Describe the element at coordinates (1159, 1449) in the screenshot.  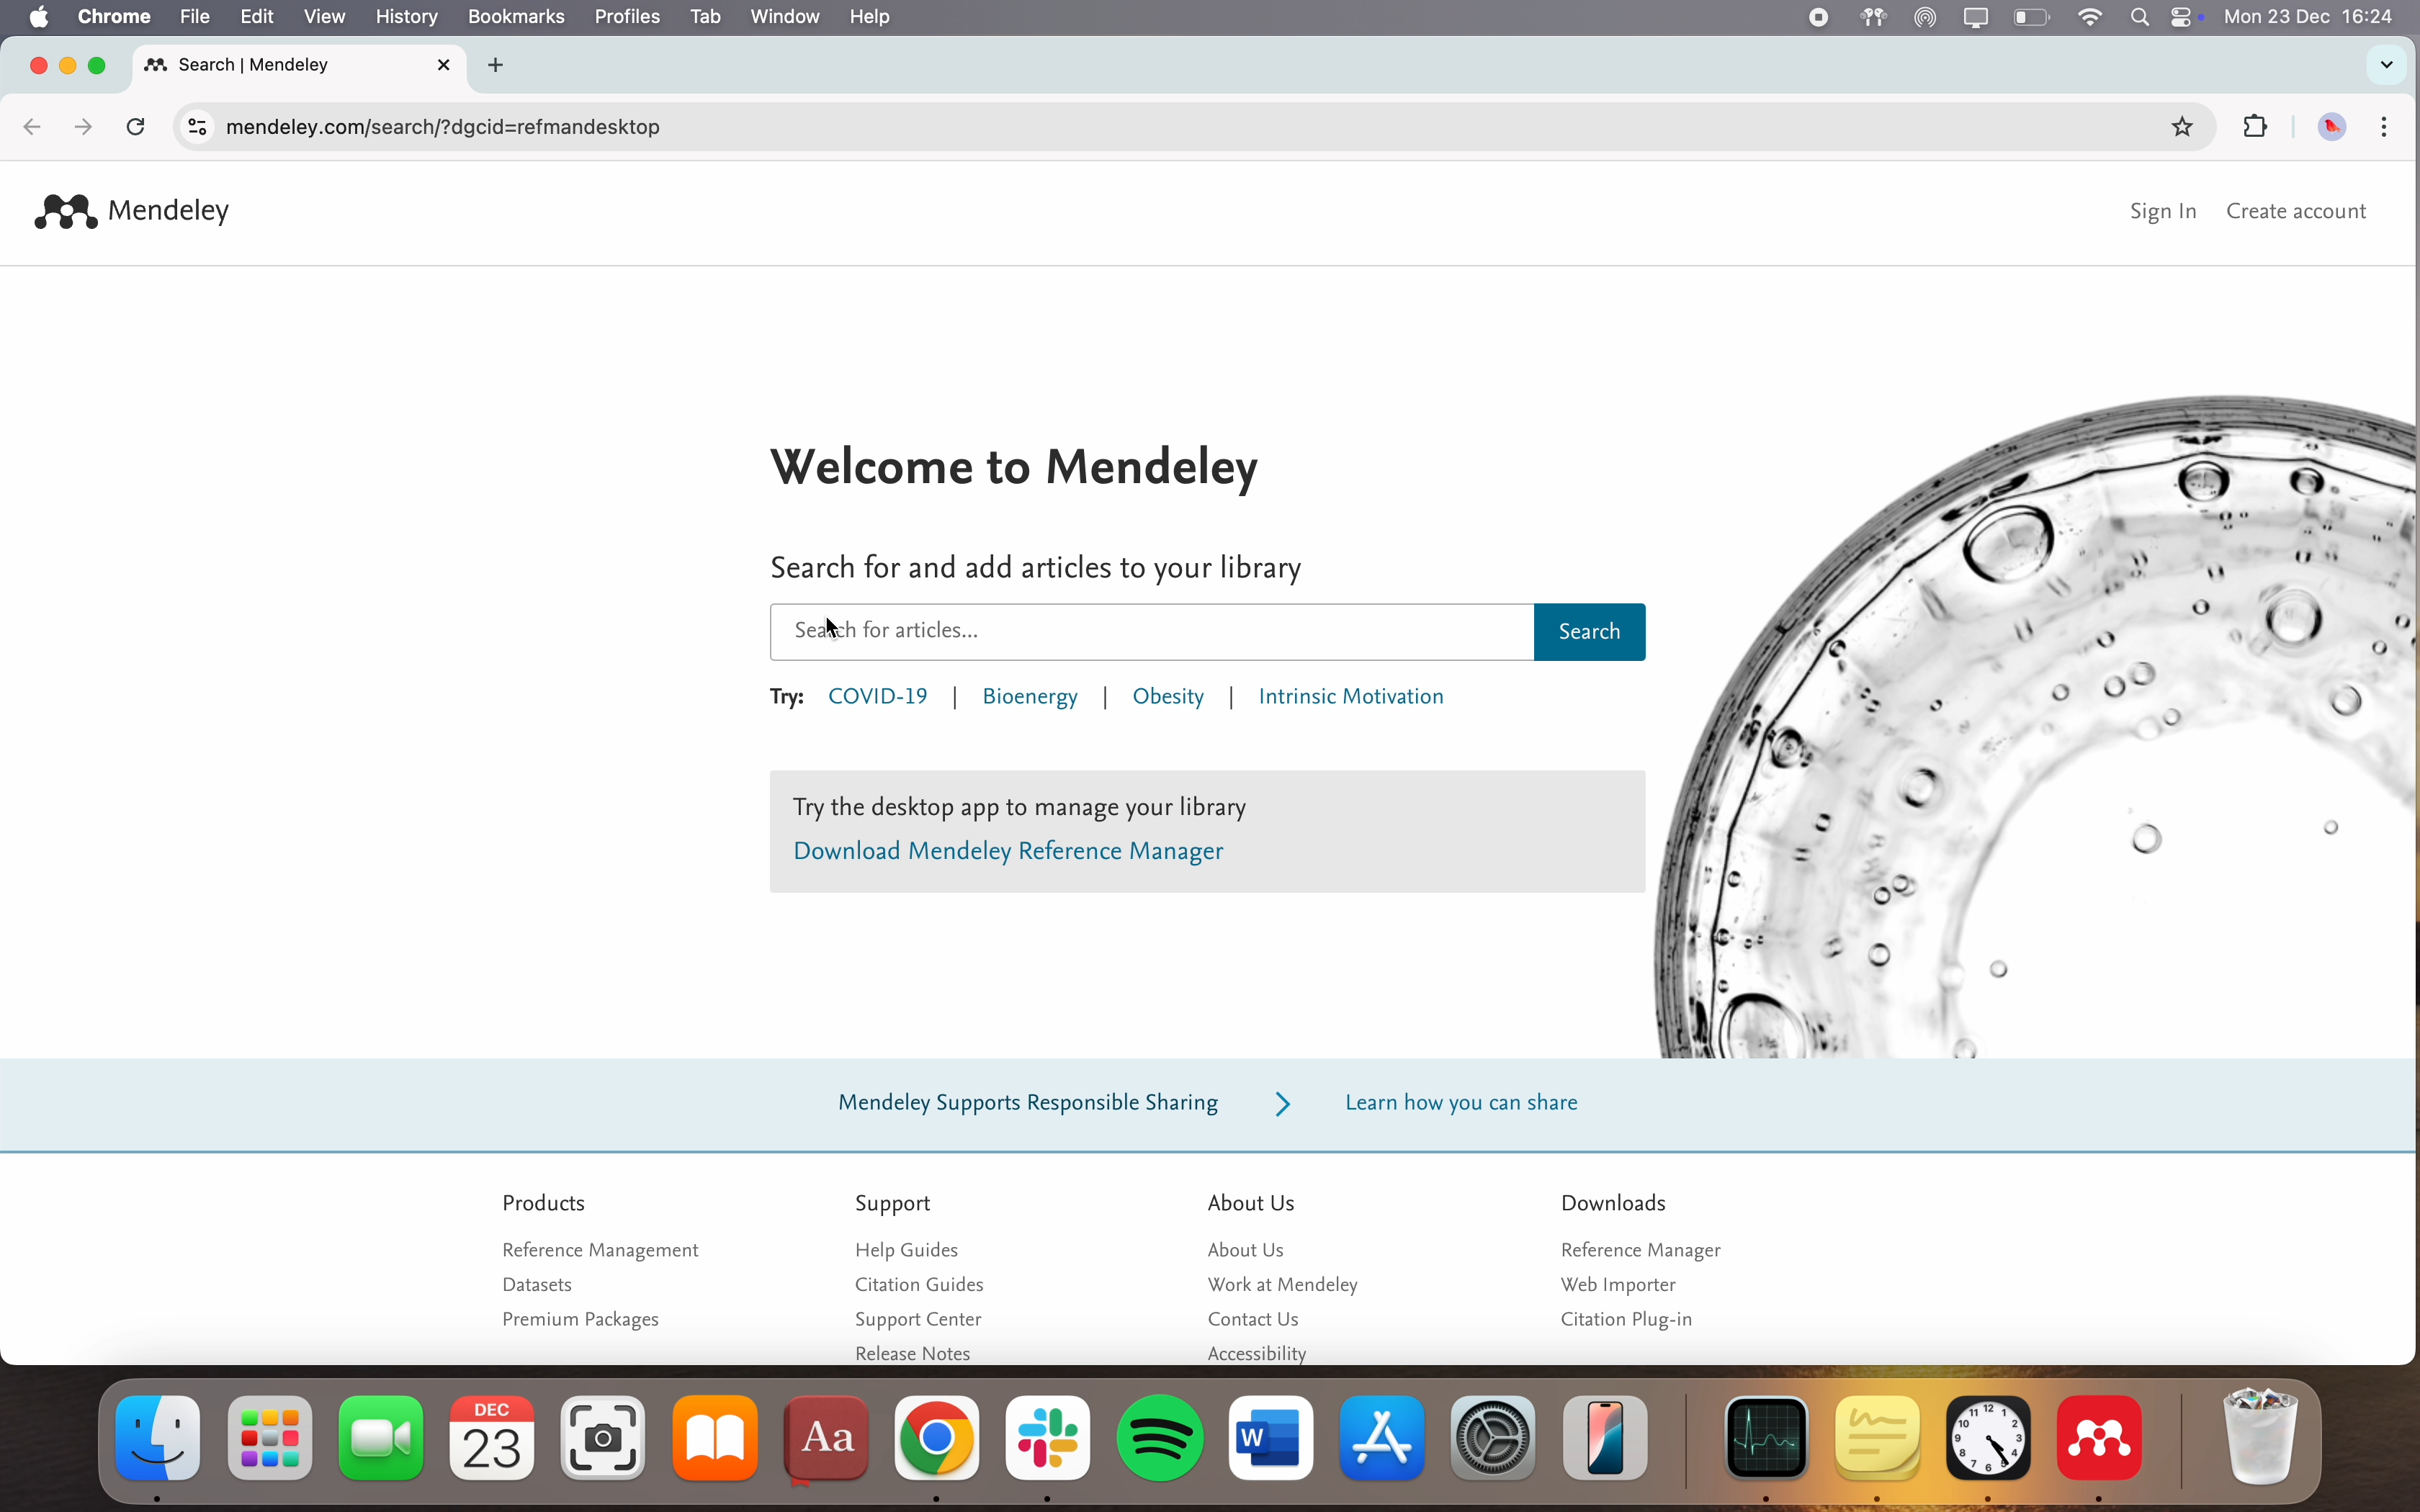
I see `Spotify` at that location.